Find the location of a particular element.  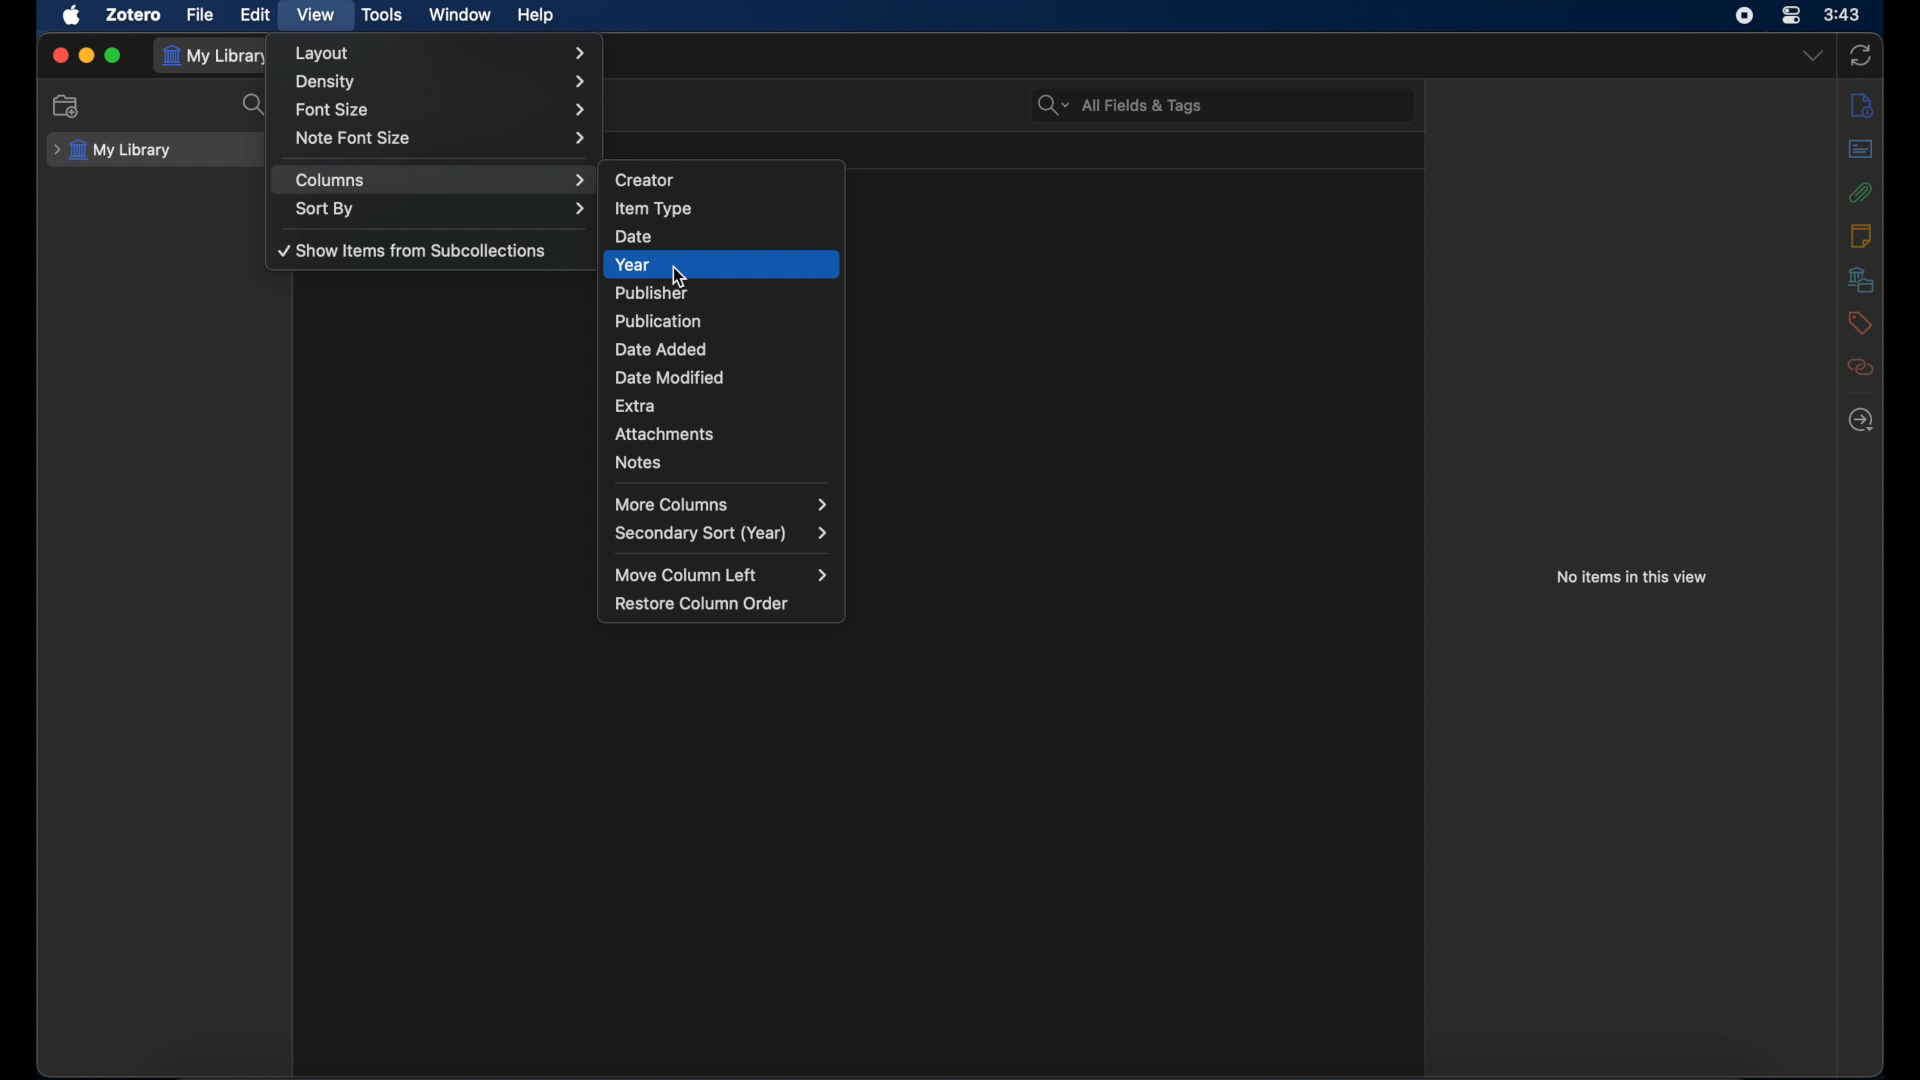

tags is located at coordinates (1860, 323).